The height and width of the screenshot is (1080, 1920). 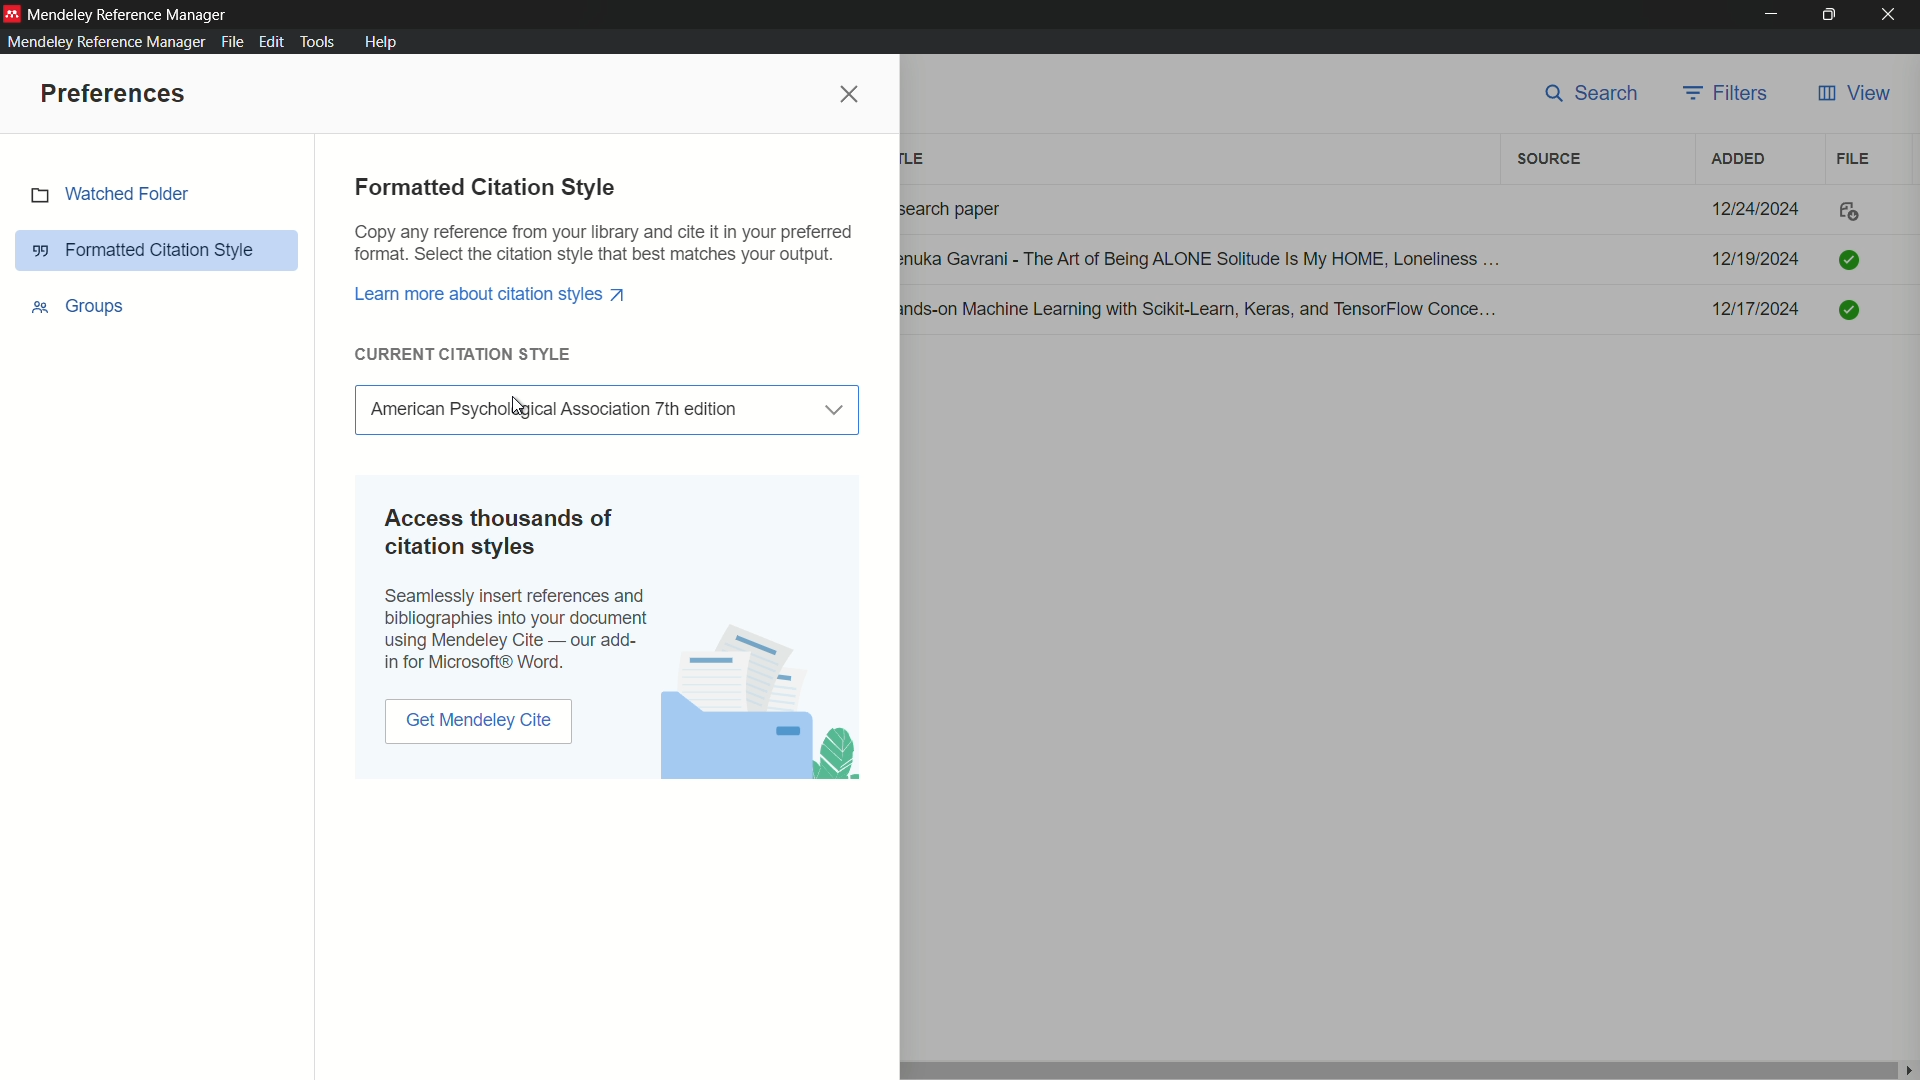 What do you see at coordinates (1894, 15) in the screenshot?
I see `close app` at bounding box center [1894, 15].